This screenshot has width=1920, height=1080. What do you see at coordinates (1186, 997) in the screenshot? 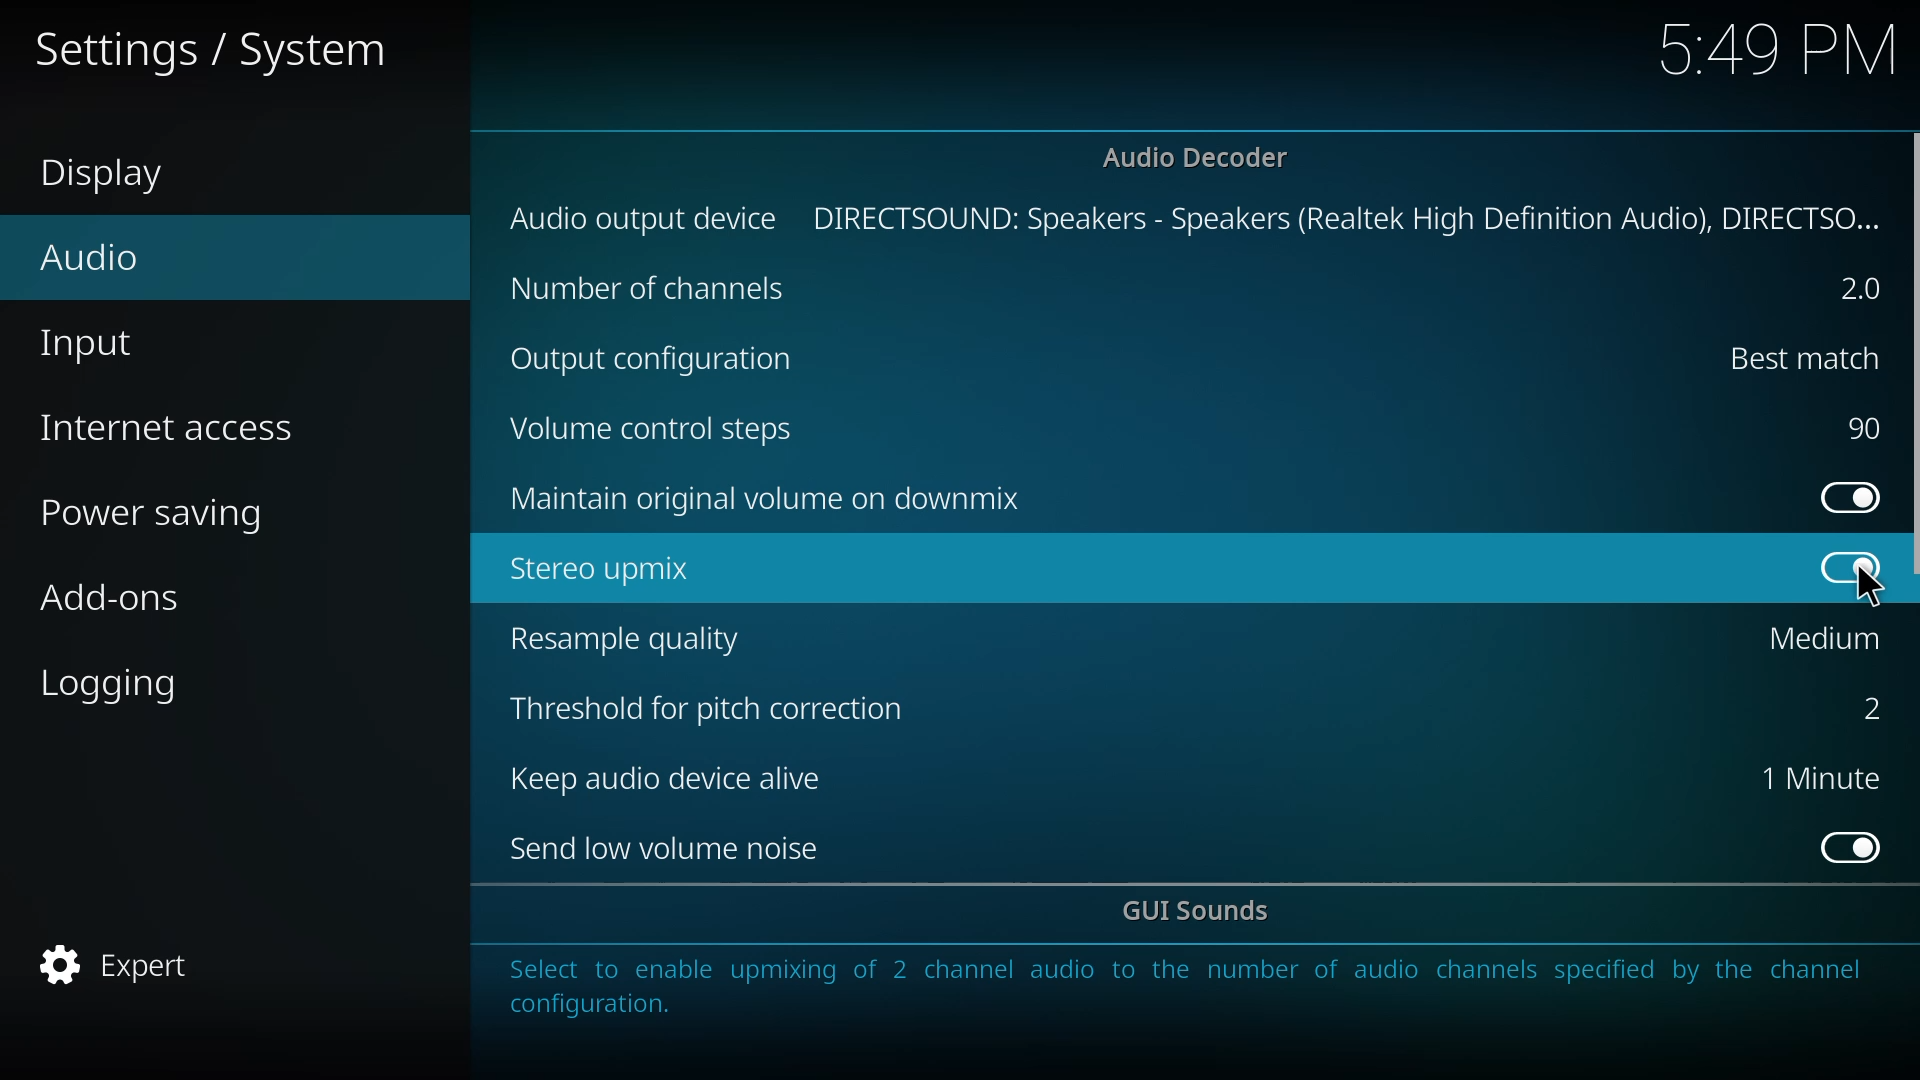
I see `info` at bounding box center [1186, 997].